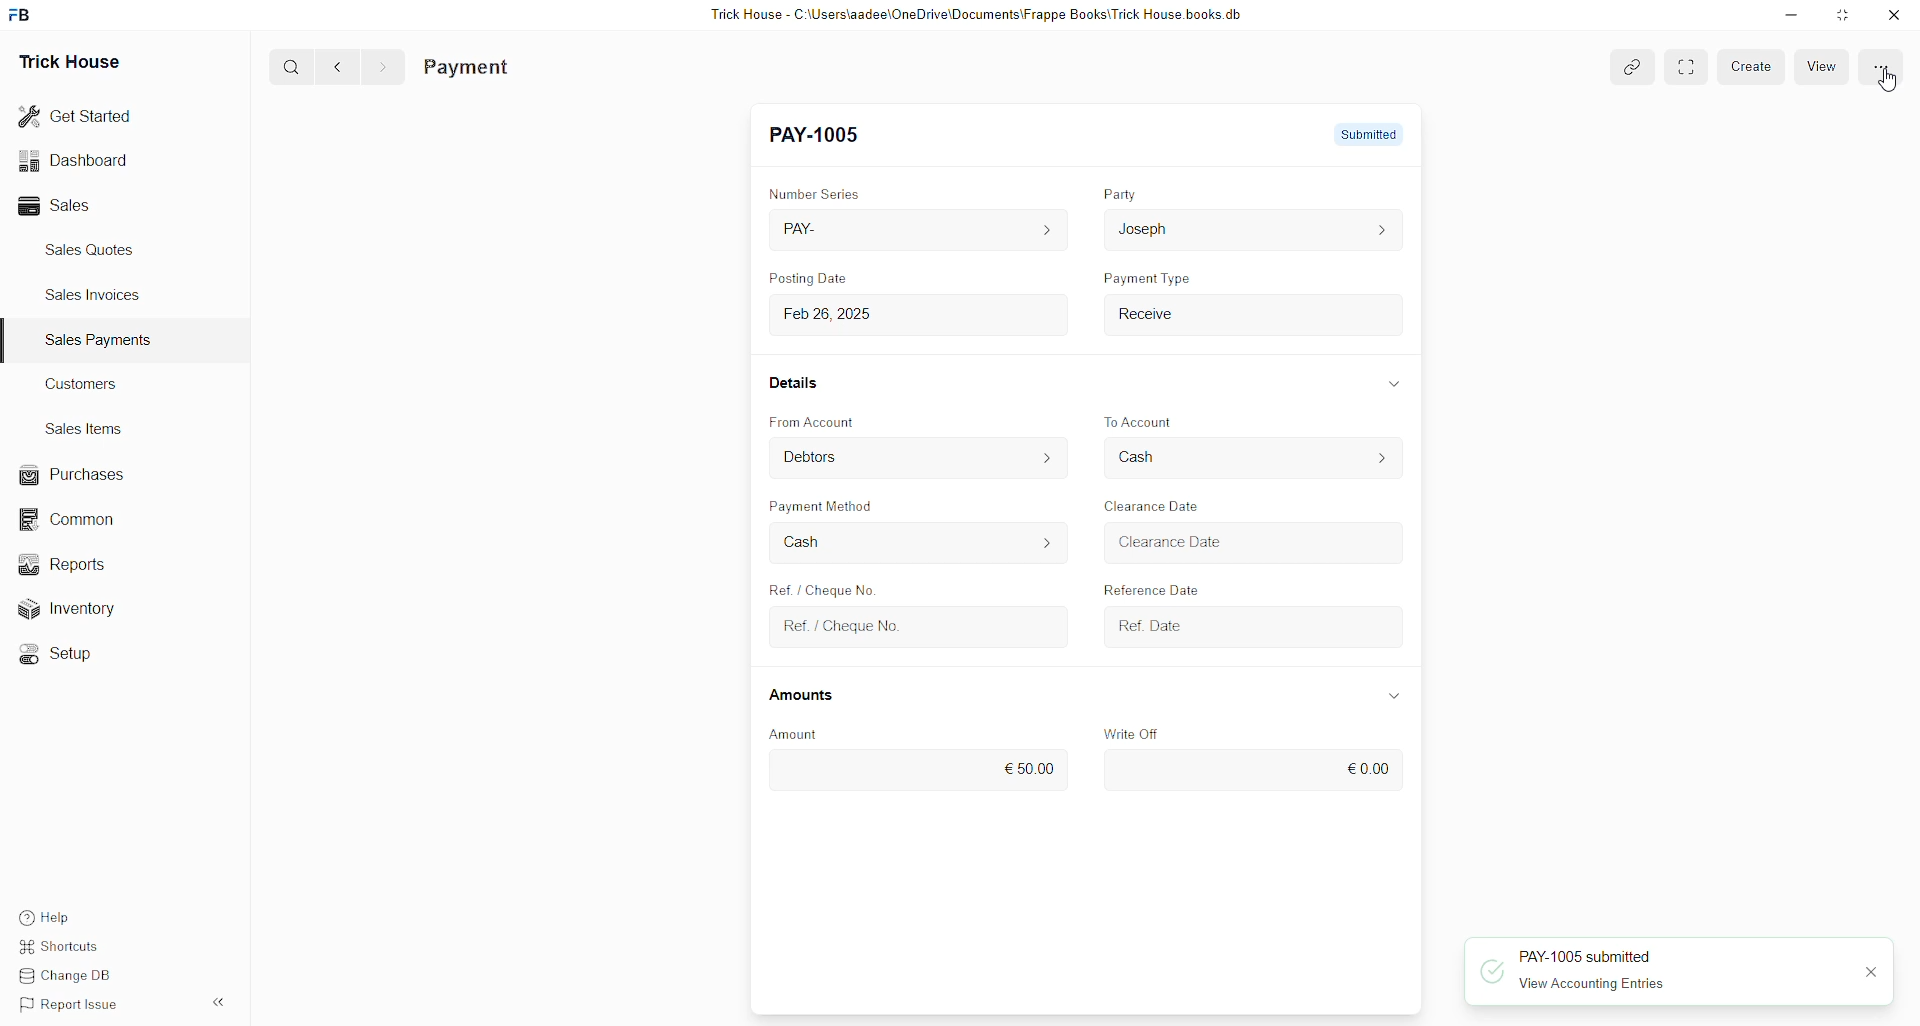 This screenshot has height=1026, width=1920. What do you see at coordinates (48, 912) in the screenshot?
I see `Help` at bounding box center [48, 912].